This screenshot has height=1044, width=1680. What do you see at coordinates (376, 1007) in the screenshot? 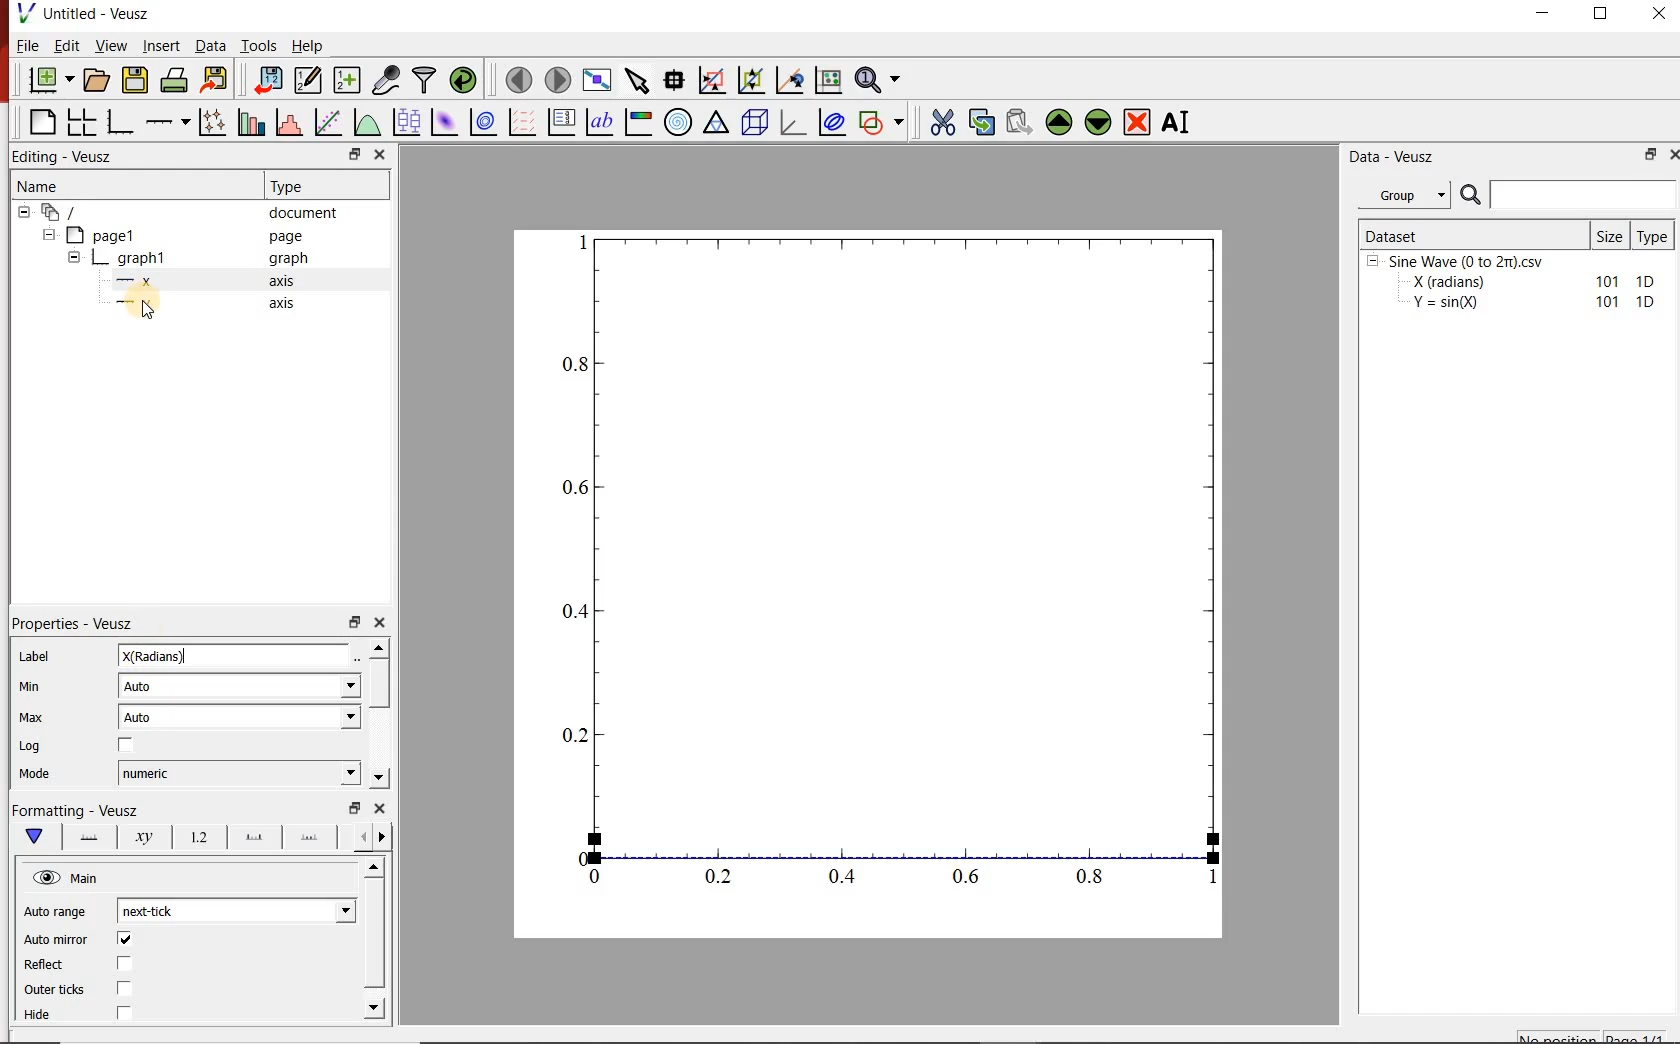
I see `Down` at bounding box center [376, 1007].